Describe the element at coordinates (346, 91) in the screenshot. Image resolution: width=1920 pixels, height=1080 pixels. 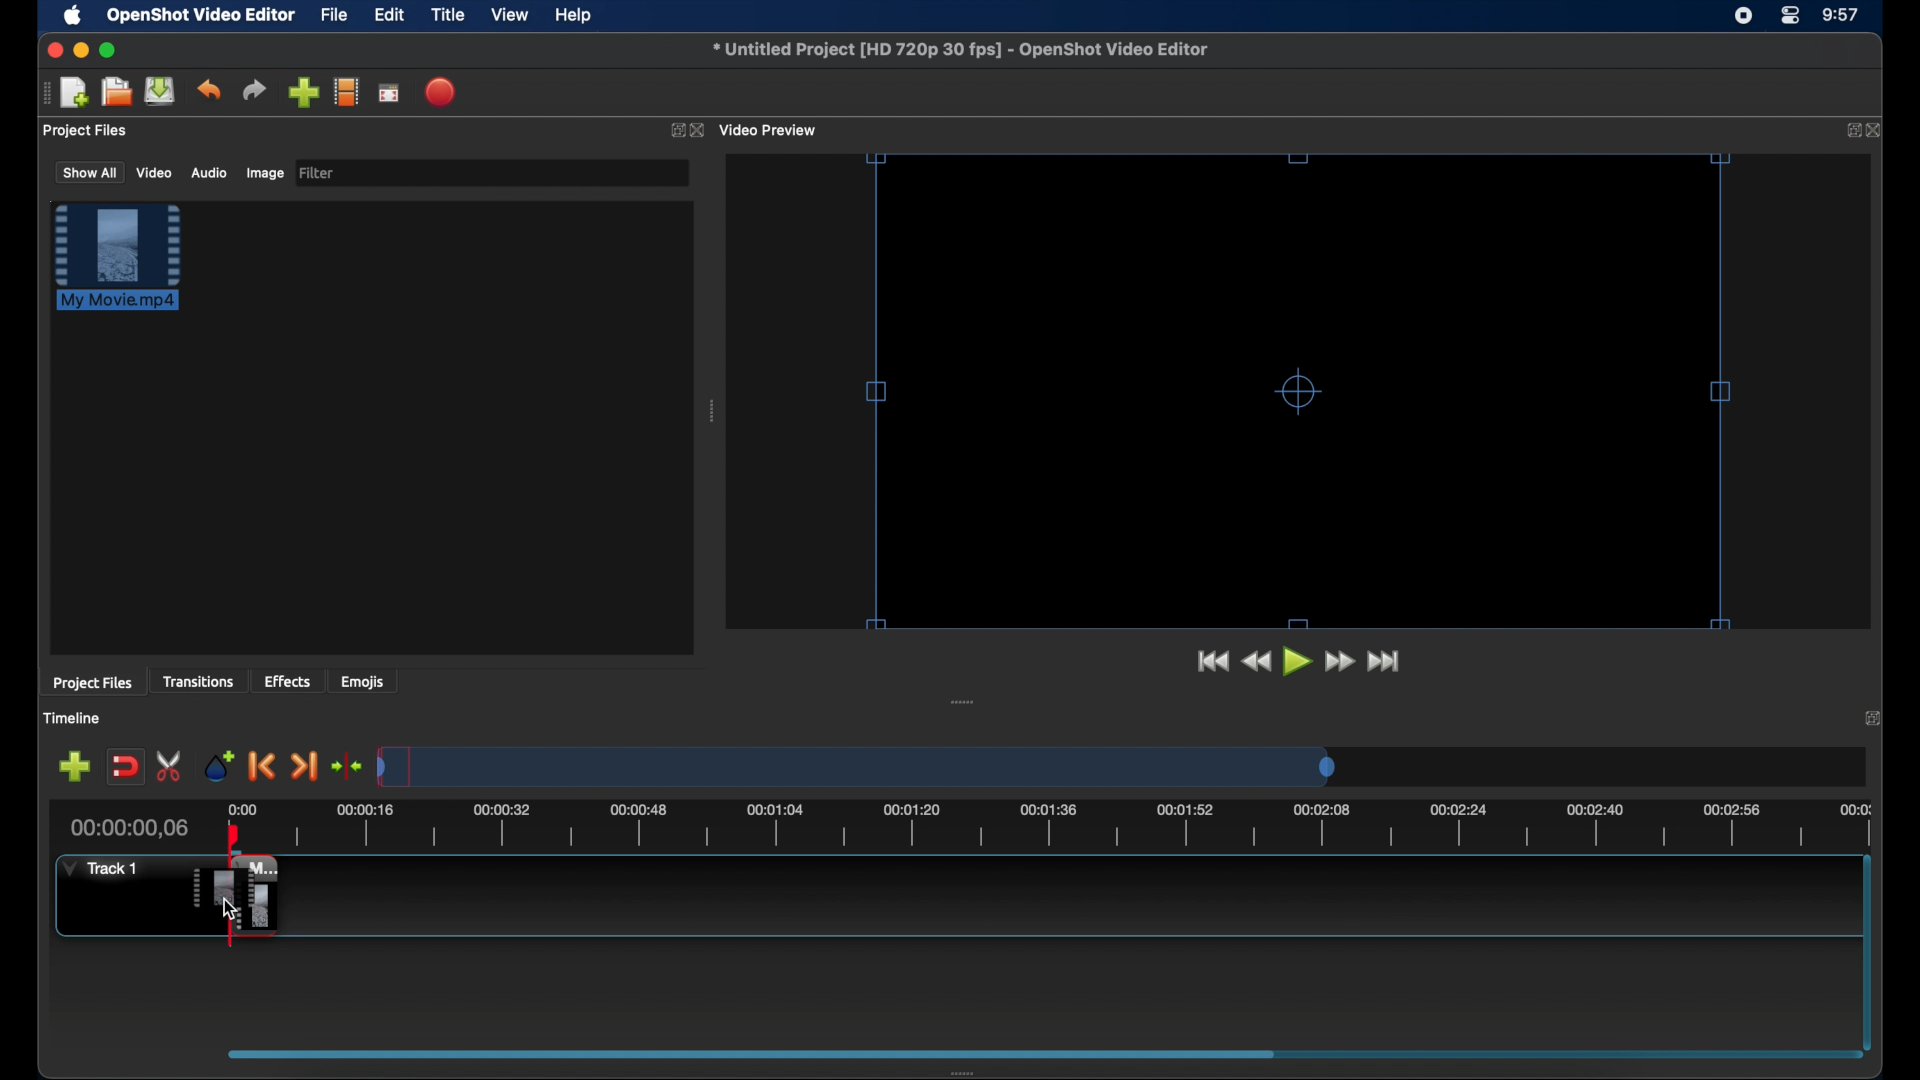
I see `explore profiles` at that location.